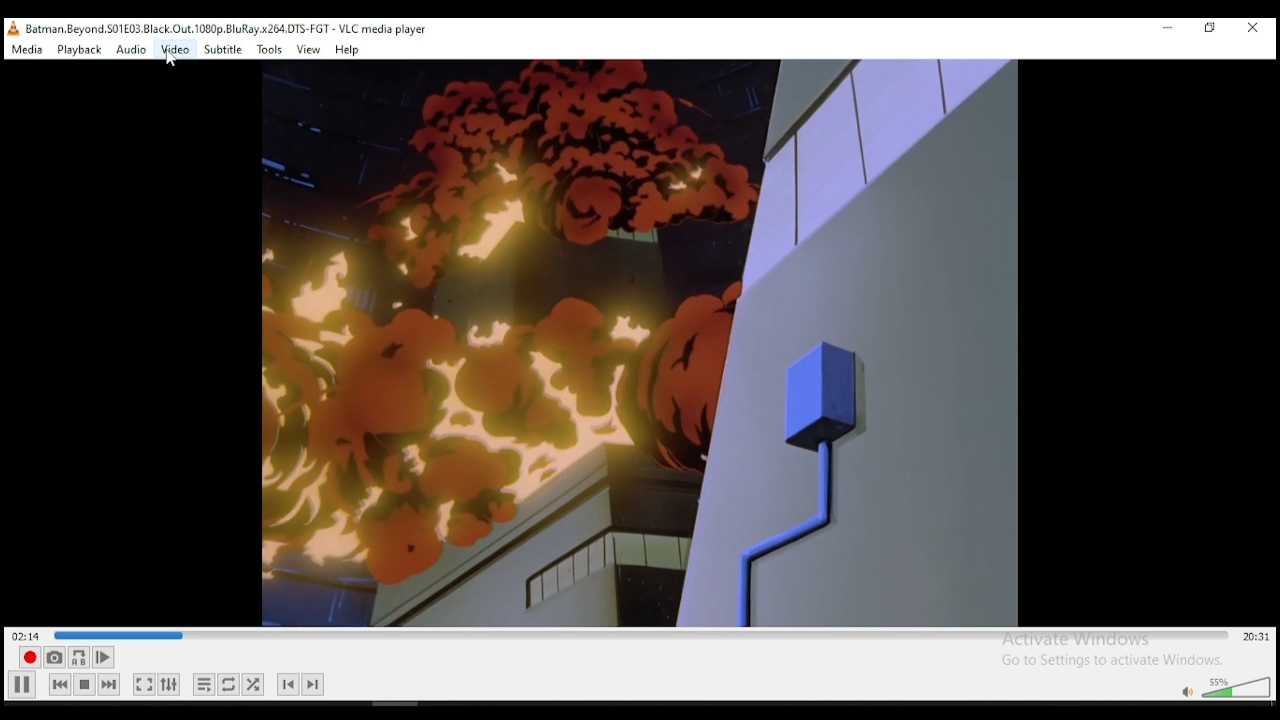 The width and height of the screenshot is (1280, 720). I want to click on video, so click(177, 49).